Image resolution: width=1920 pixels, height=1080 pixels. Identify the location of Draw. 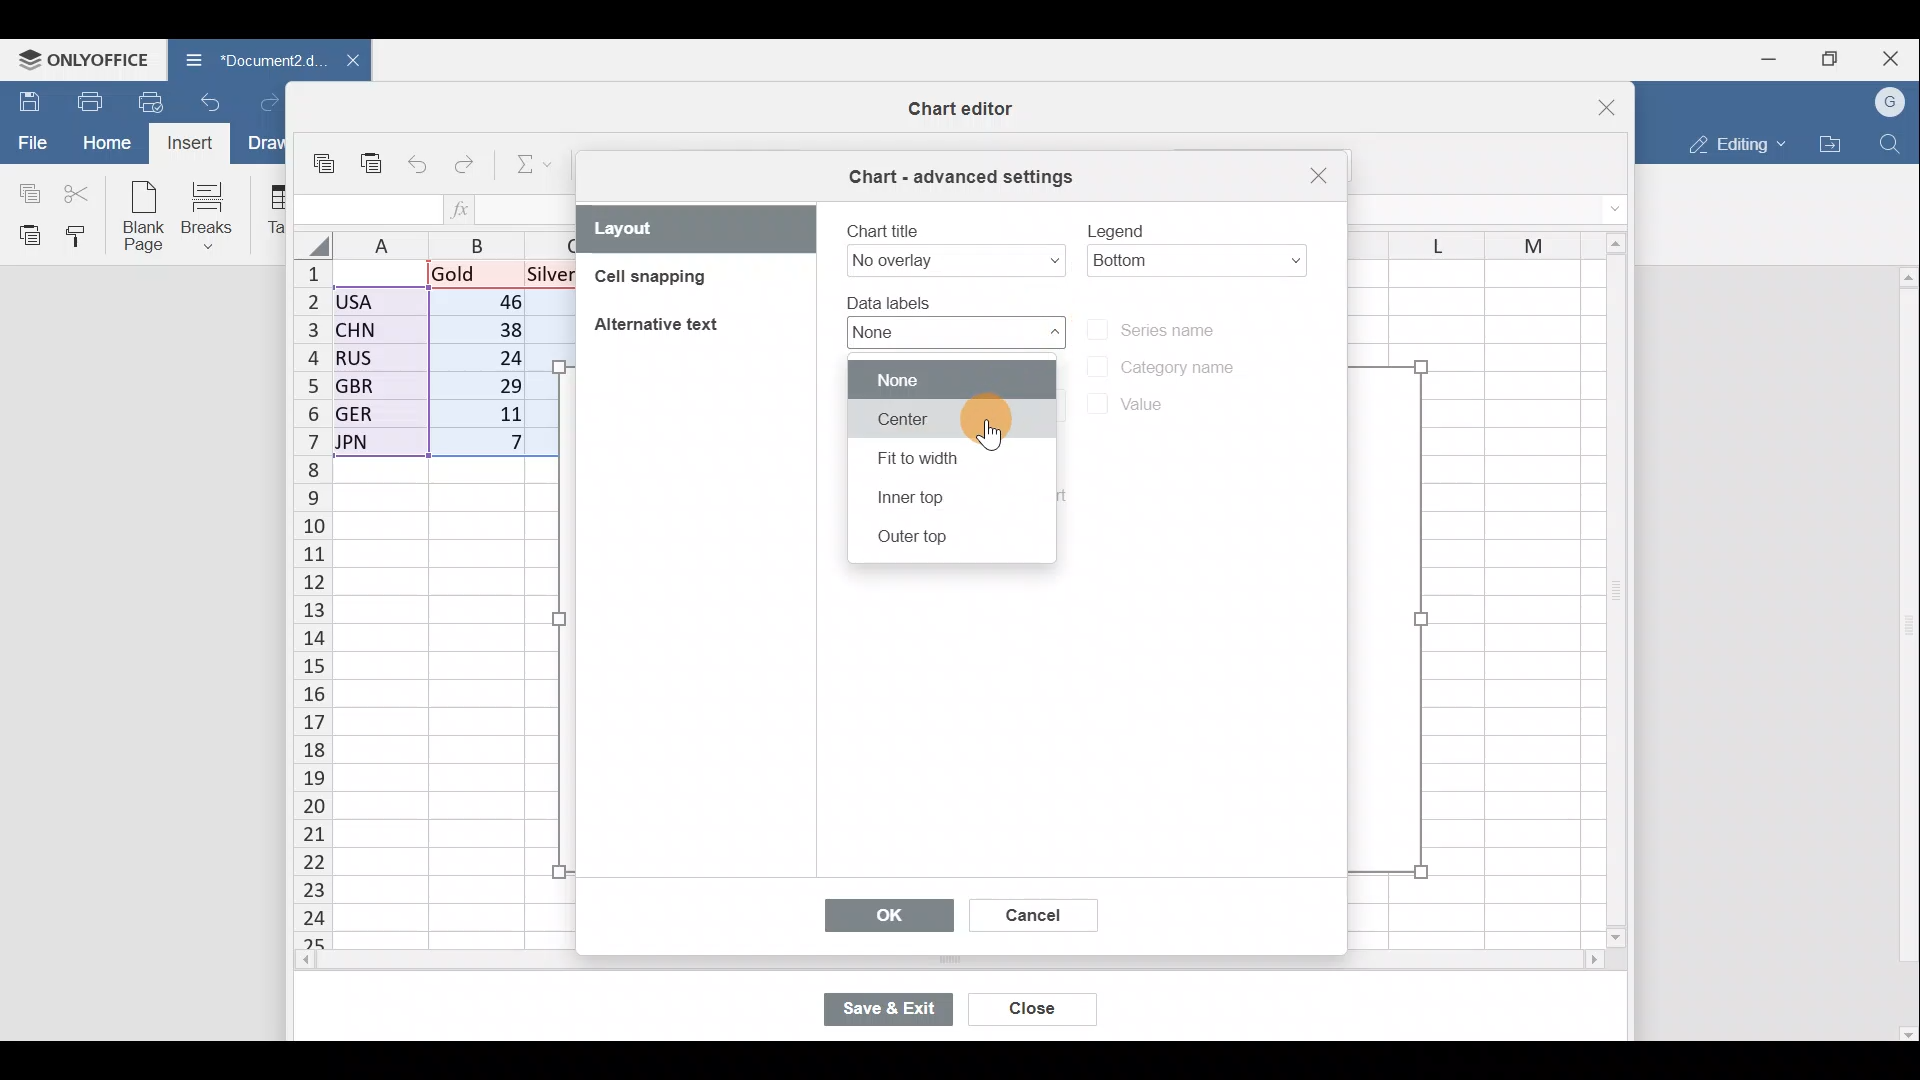
(263, 145).